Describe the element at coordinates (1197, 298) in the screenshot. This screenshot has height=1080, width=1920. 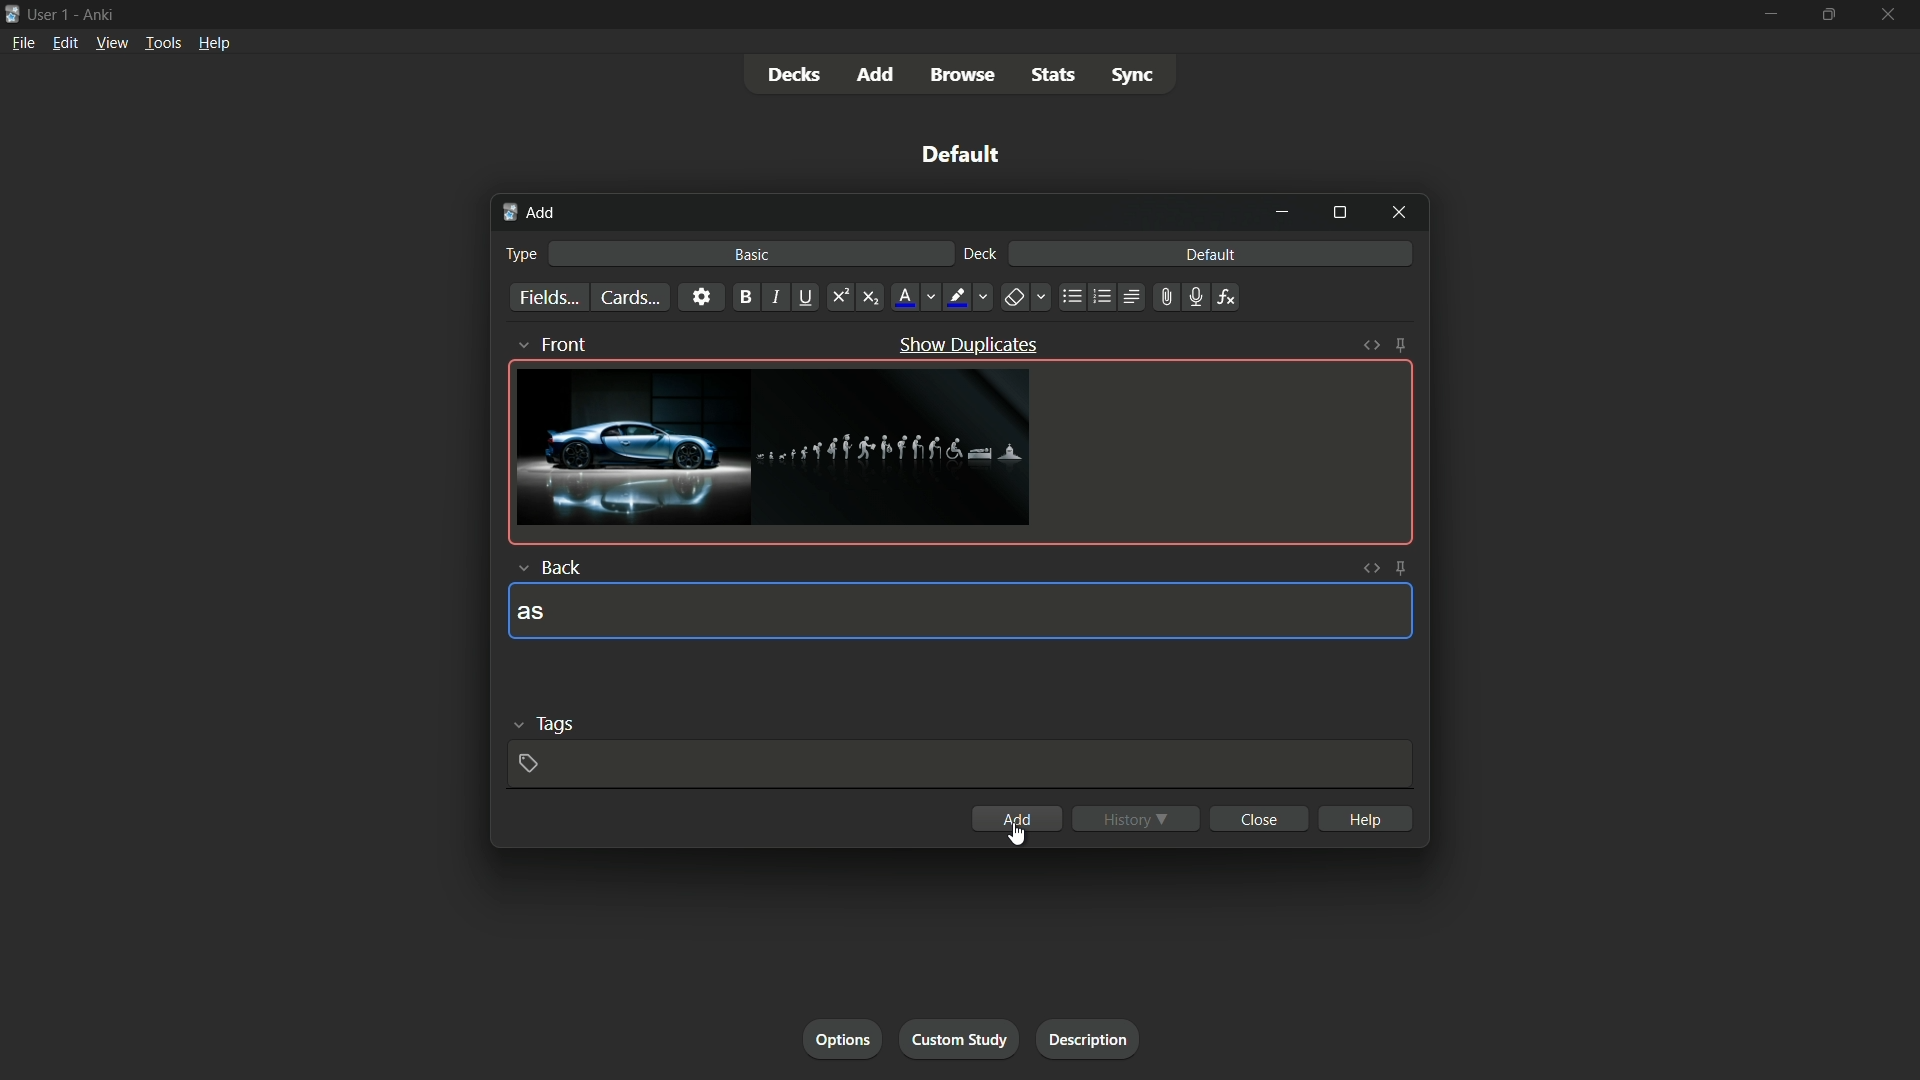
I see `record audio` at that location.